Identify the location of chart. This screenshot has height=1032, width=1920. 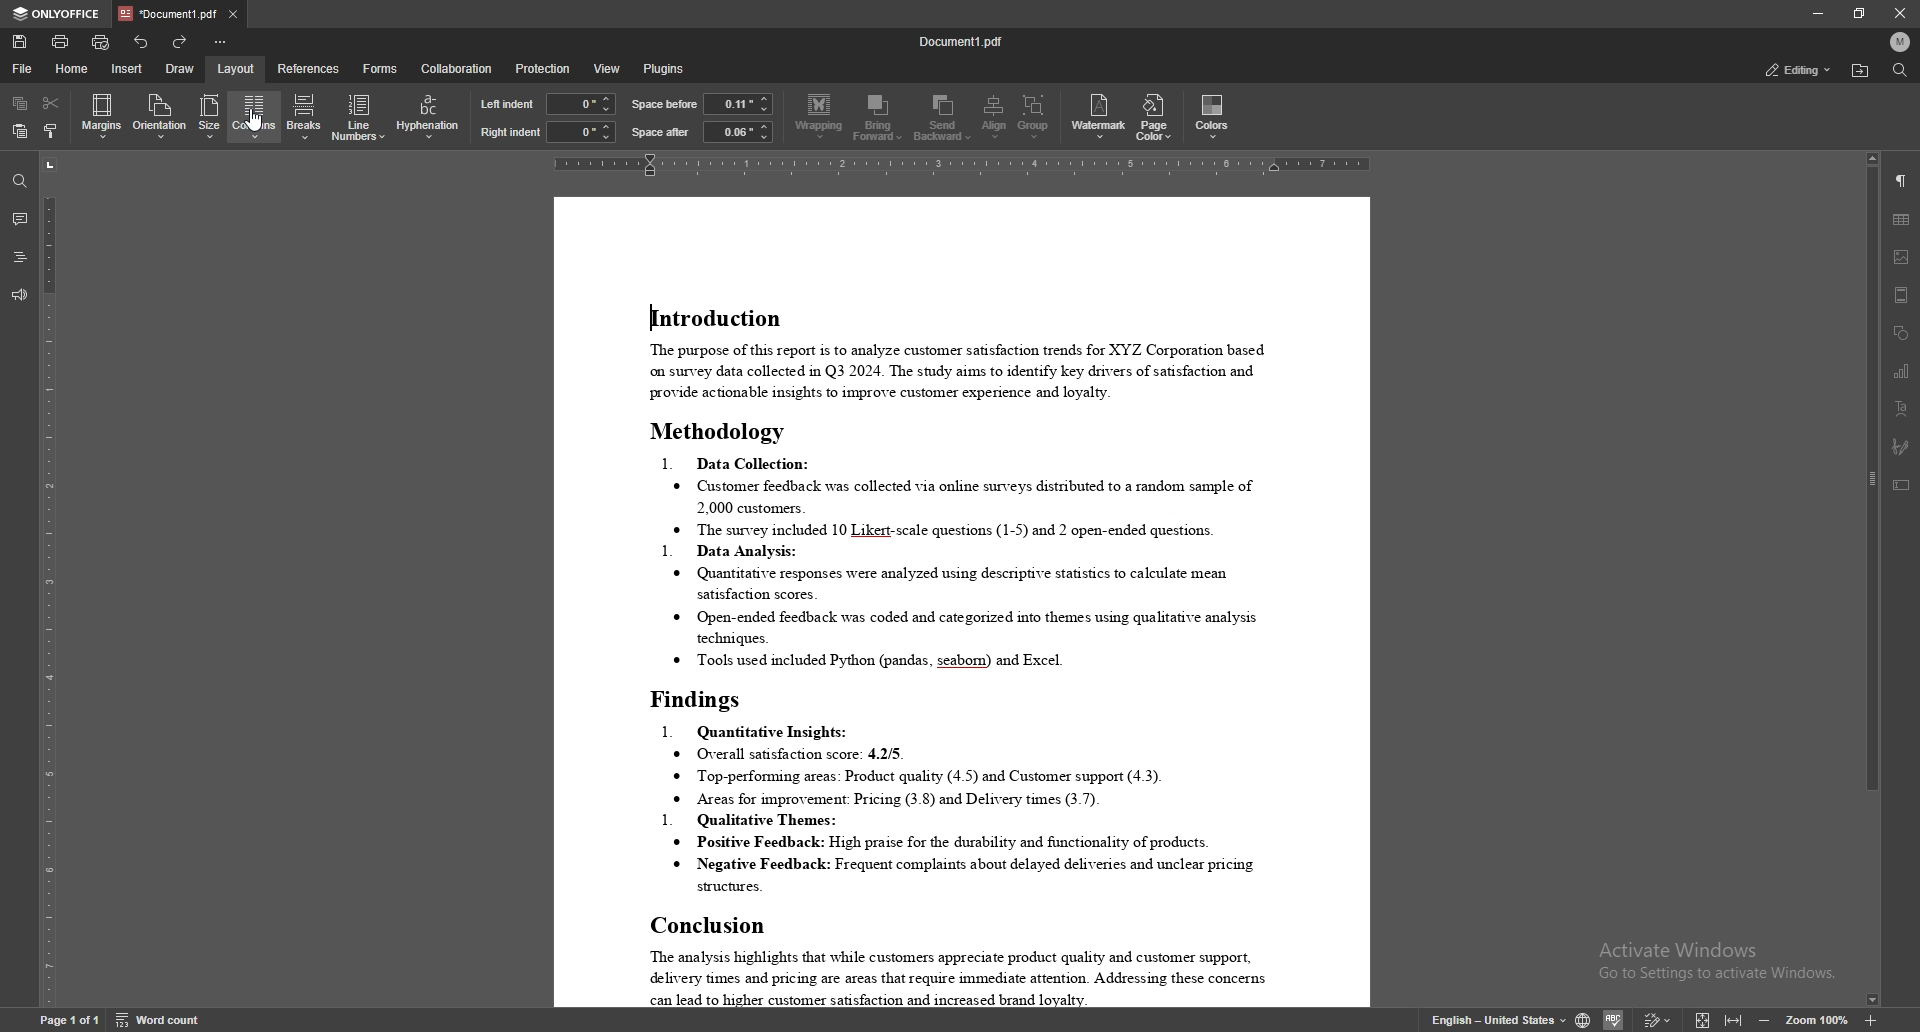
(1902, 370).